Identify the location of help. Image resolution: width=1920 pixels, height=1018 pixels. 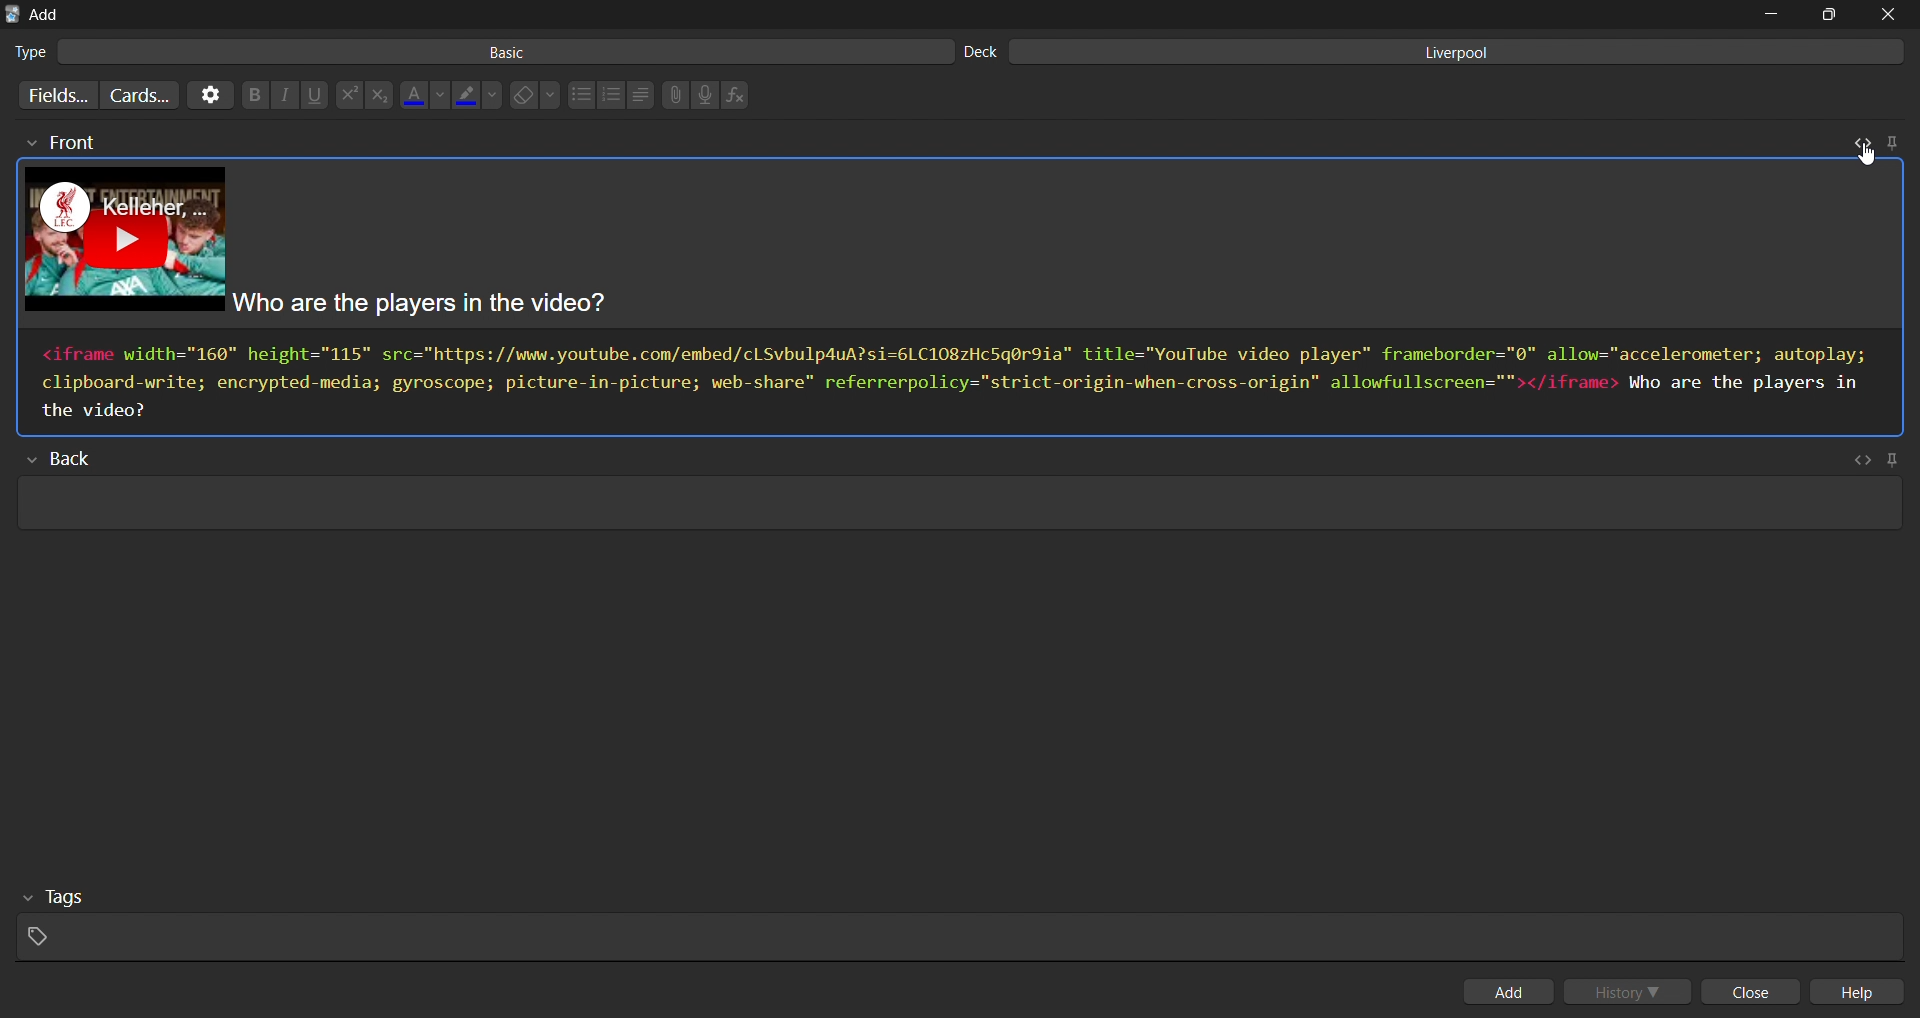
(1865, 993).